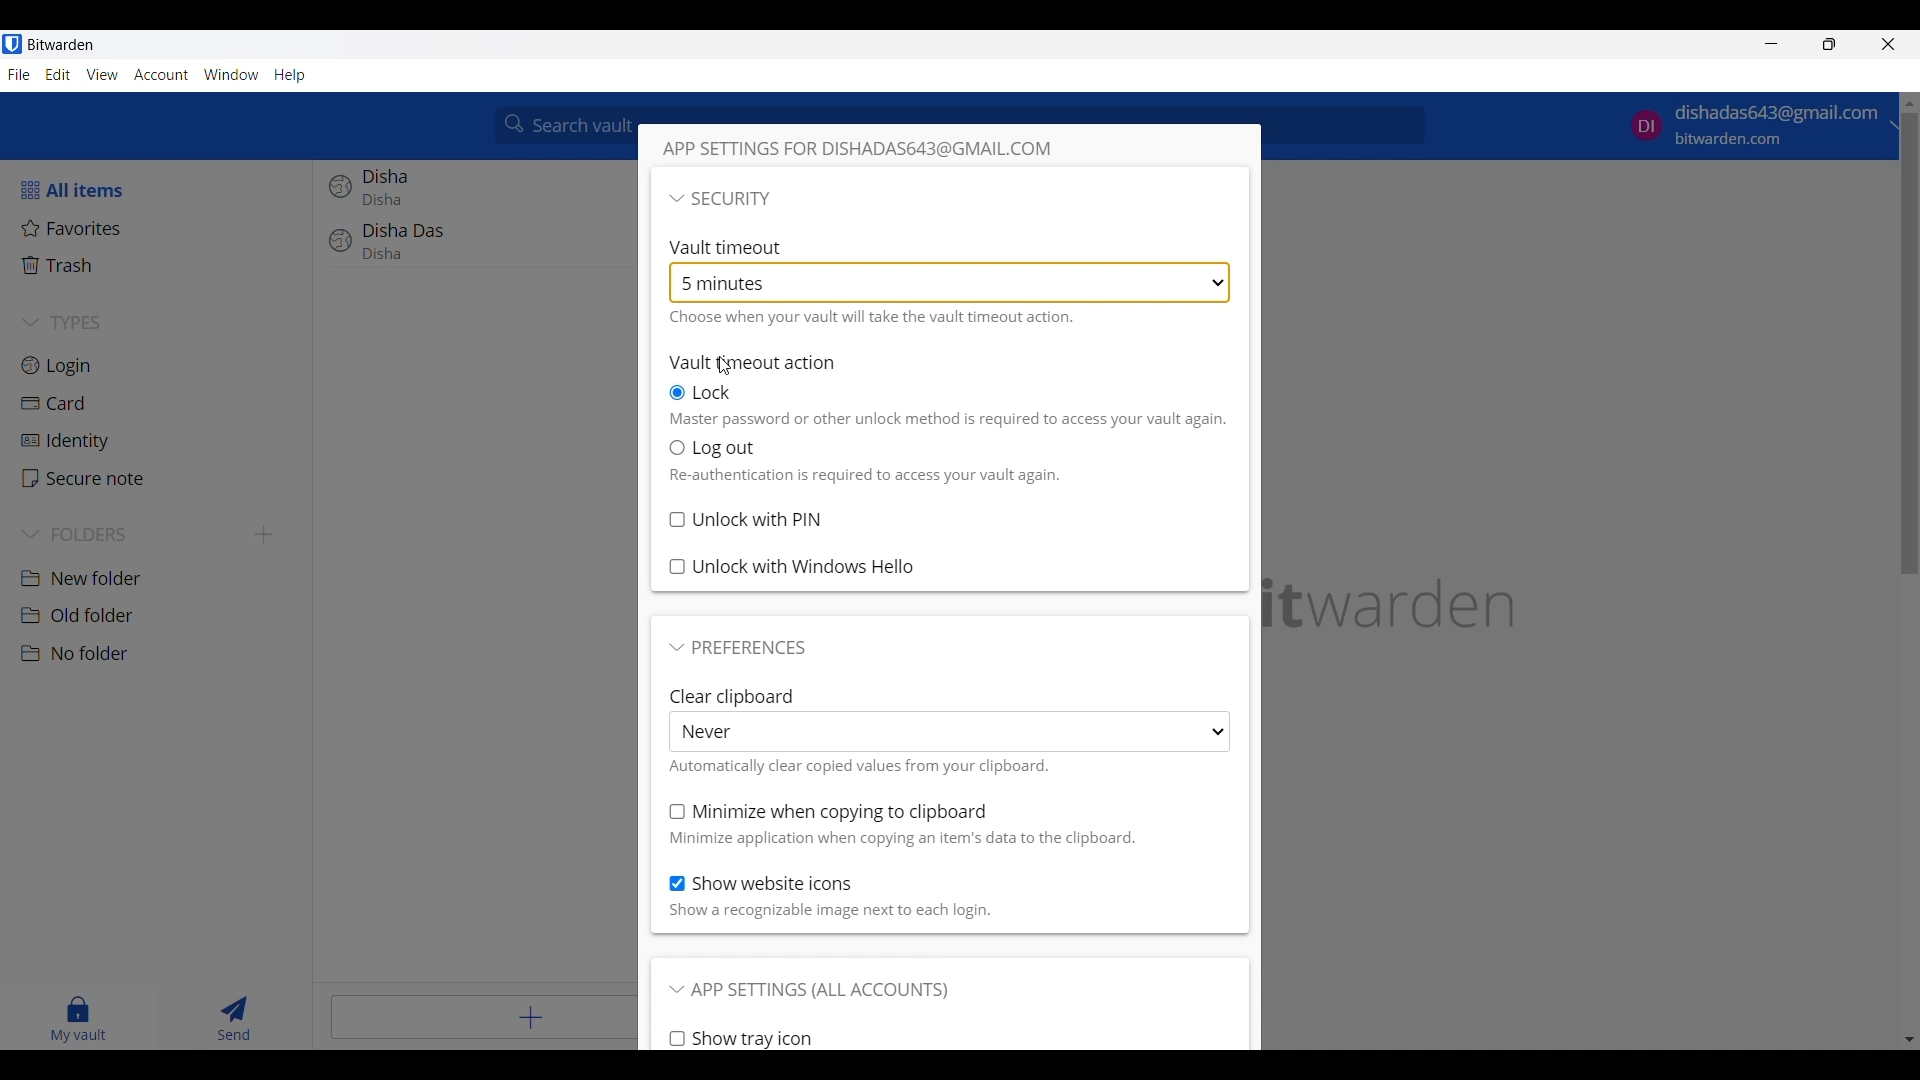 Image resolution: width=1920 pixels, height=1080 pixels. I want to click on Toggle for Show tray icon, so click(741, 1039).